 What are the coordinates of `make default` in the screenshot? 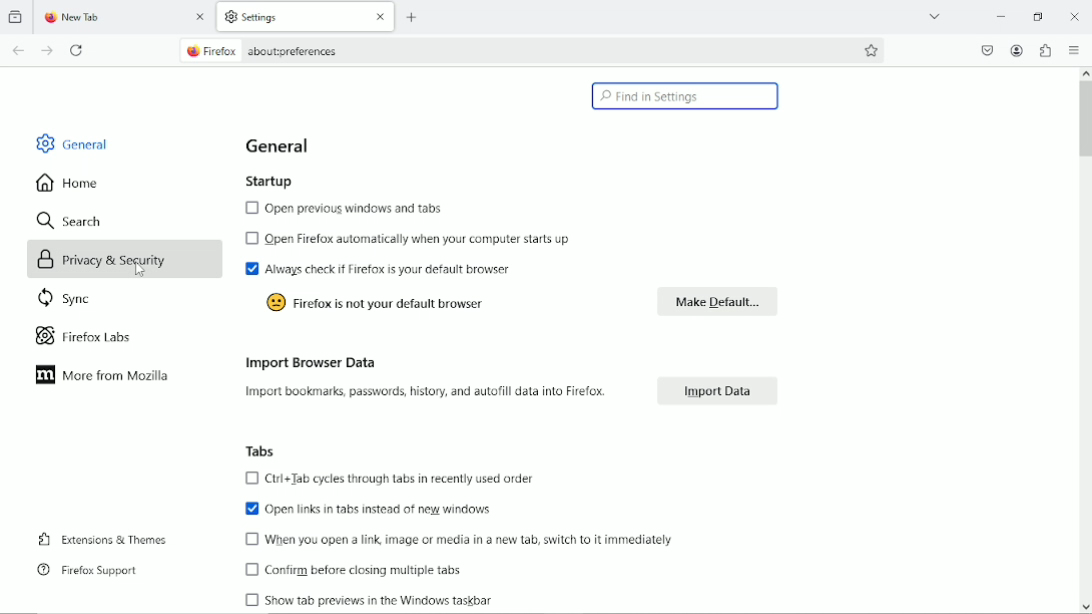 It's located at (723, 303).